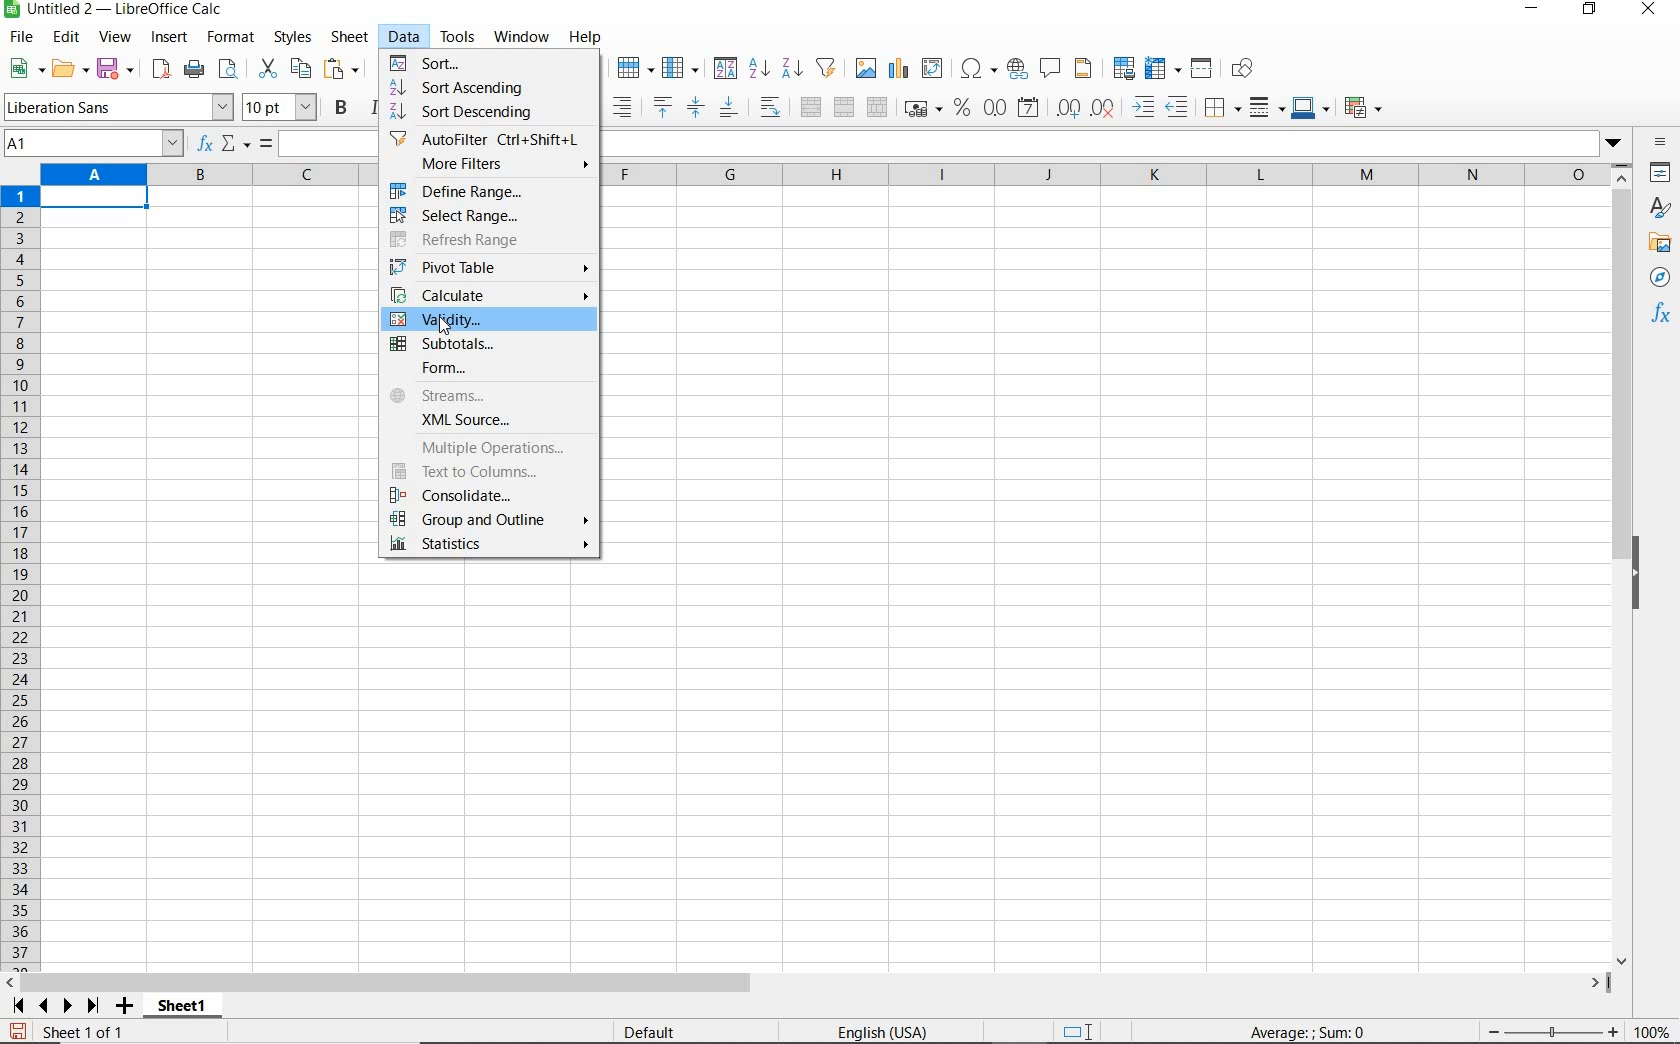 The image size is (1680, 1044). I want to click on sort, so click(485, 63).